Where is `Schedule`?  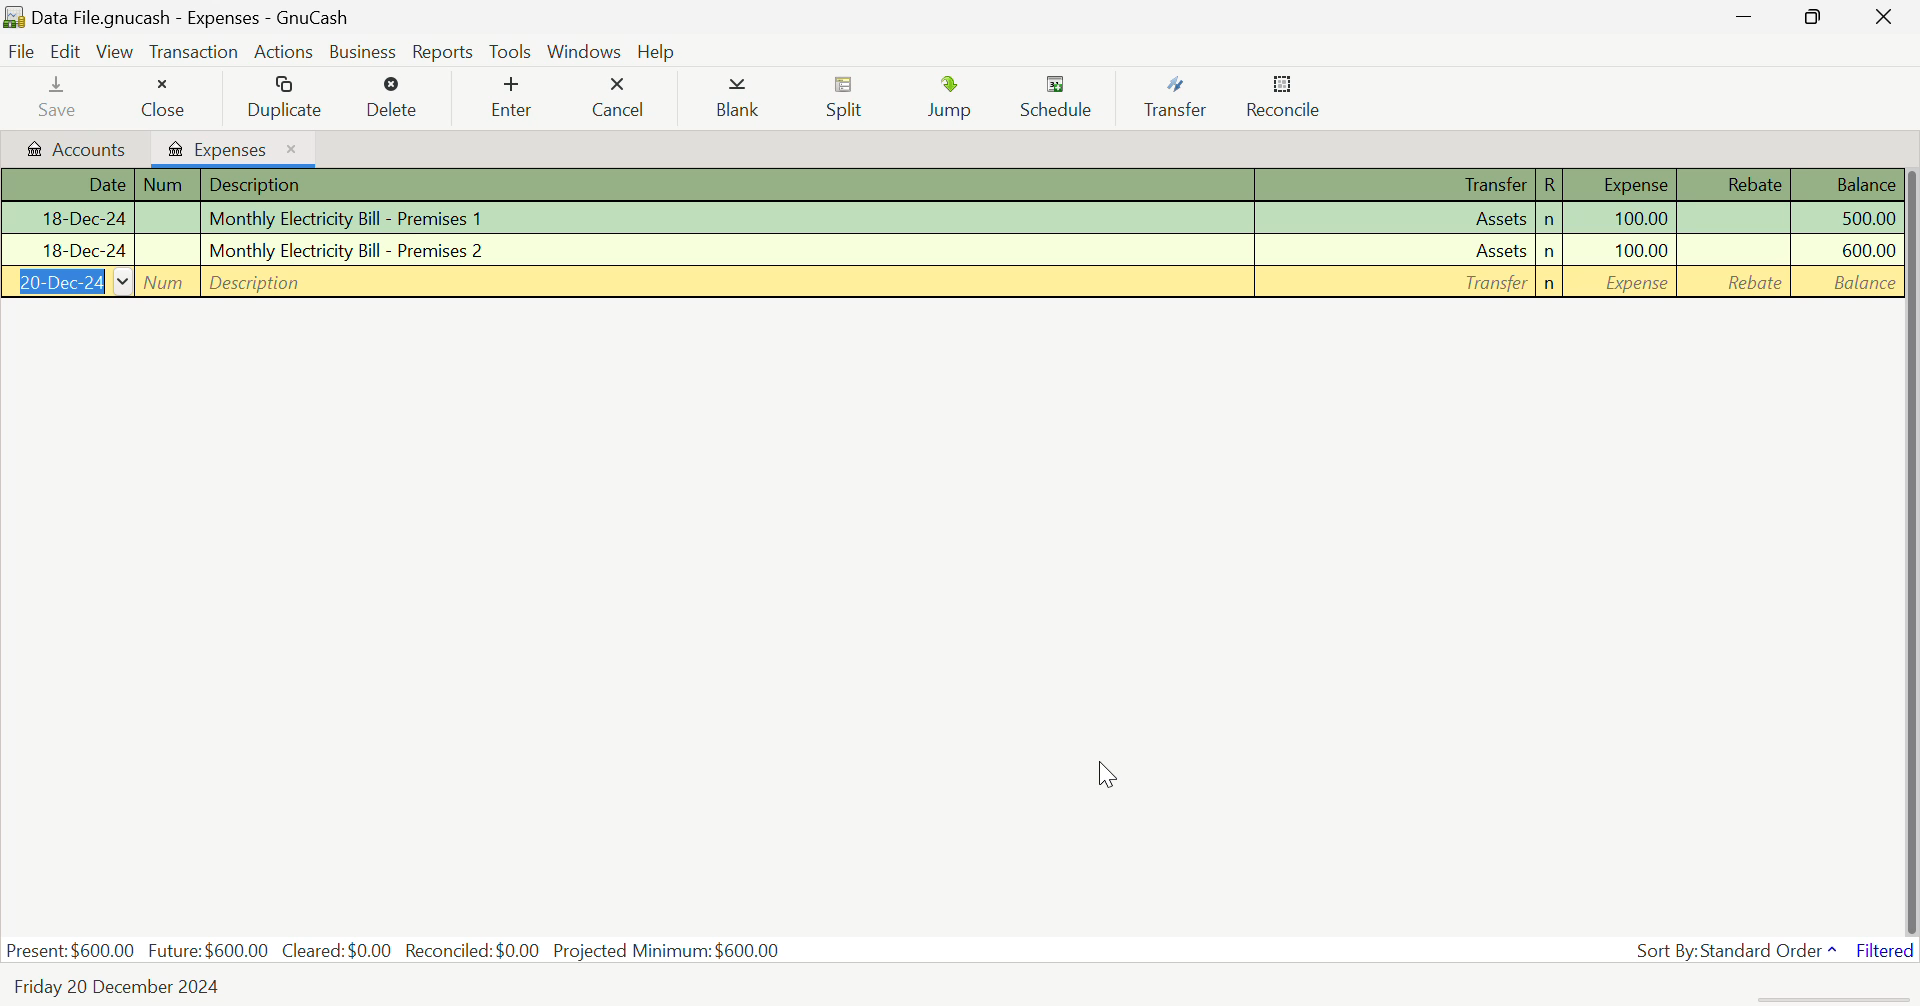 Schedule is located at coordinates (1066, 100).